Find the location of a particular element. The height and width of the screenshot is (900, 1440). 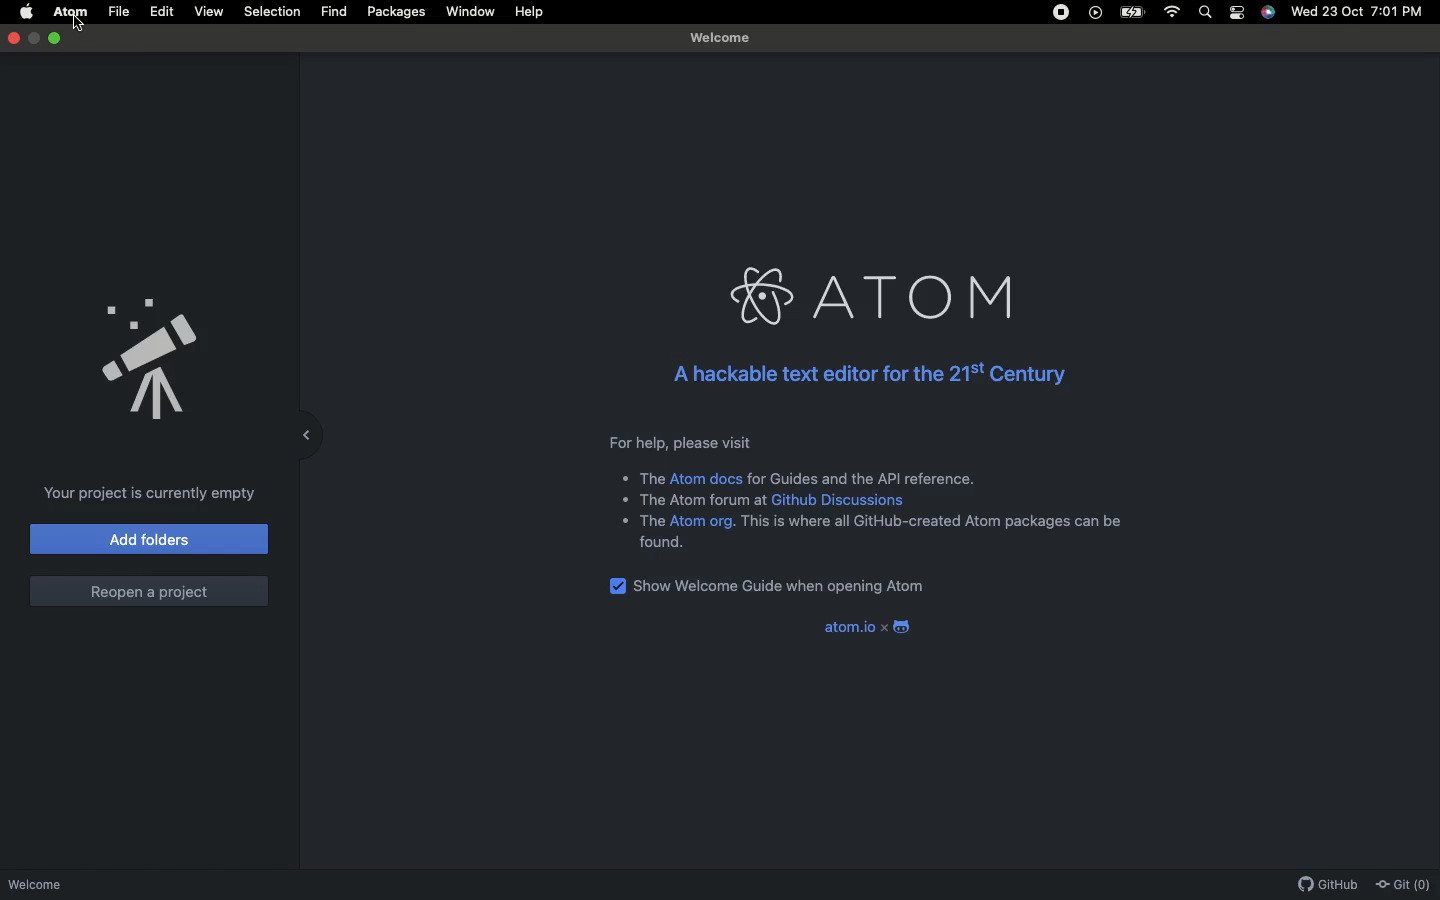

Edit is located at coordinates (162, 12).